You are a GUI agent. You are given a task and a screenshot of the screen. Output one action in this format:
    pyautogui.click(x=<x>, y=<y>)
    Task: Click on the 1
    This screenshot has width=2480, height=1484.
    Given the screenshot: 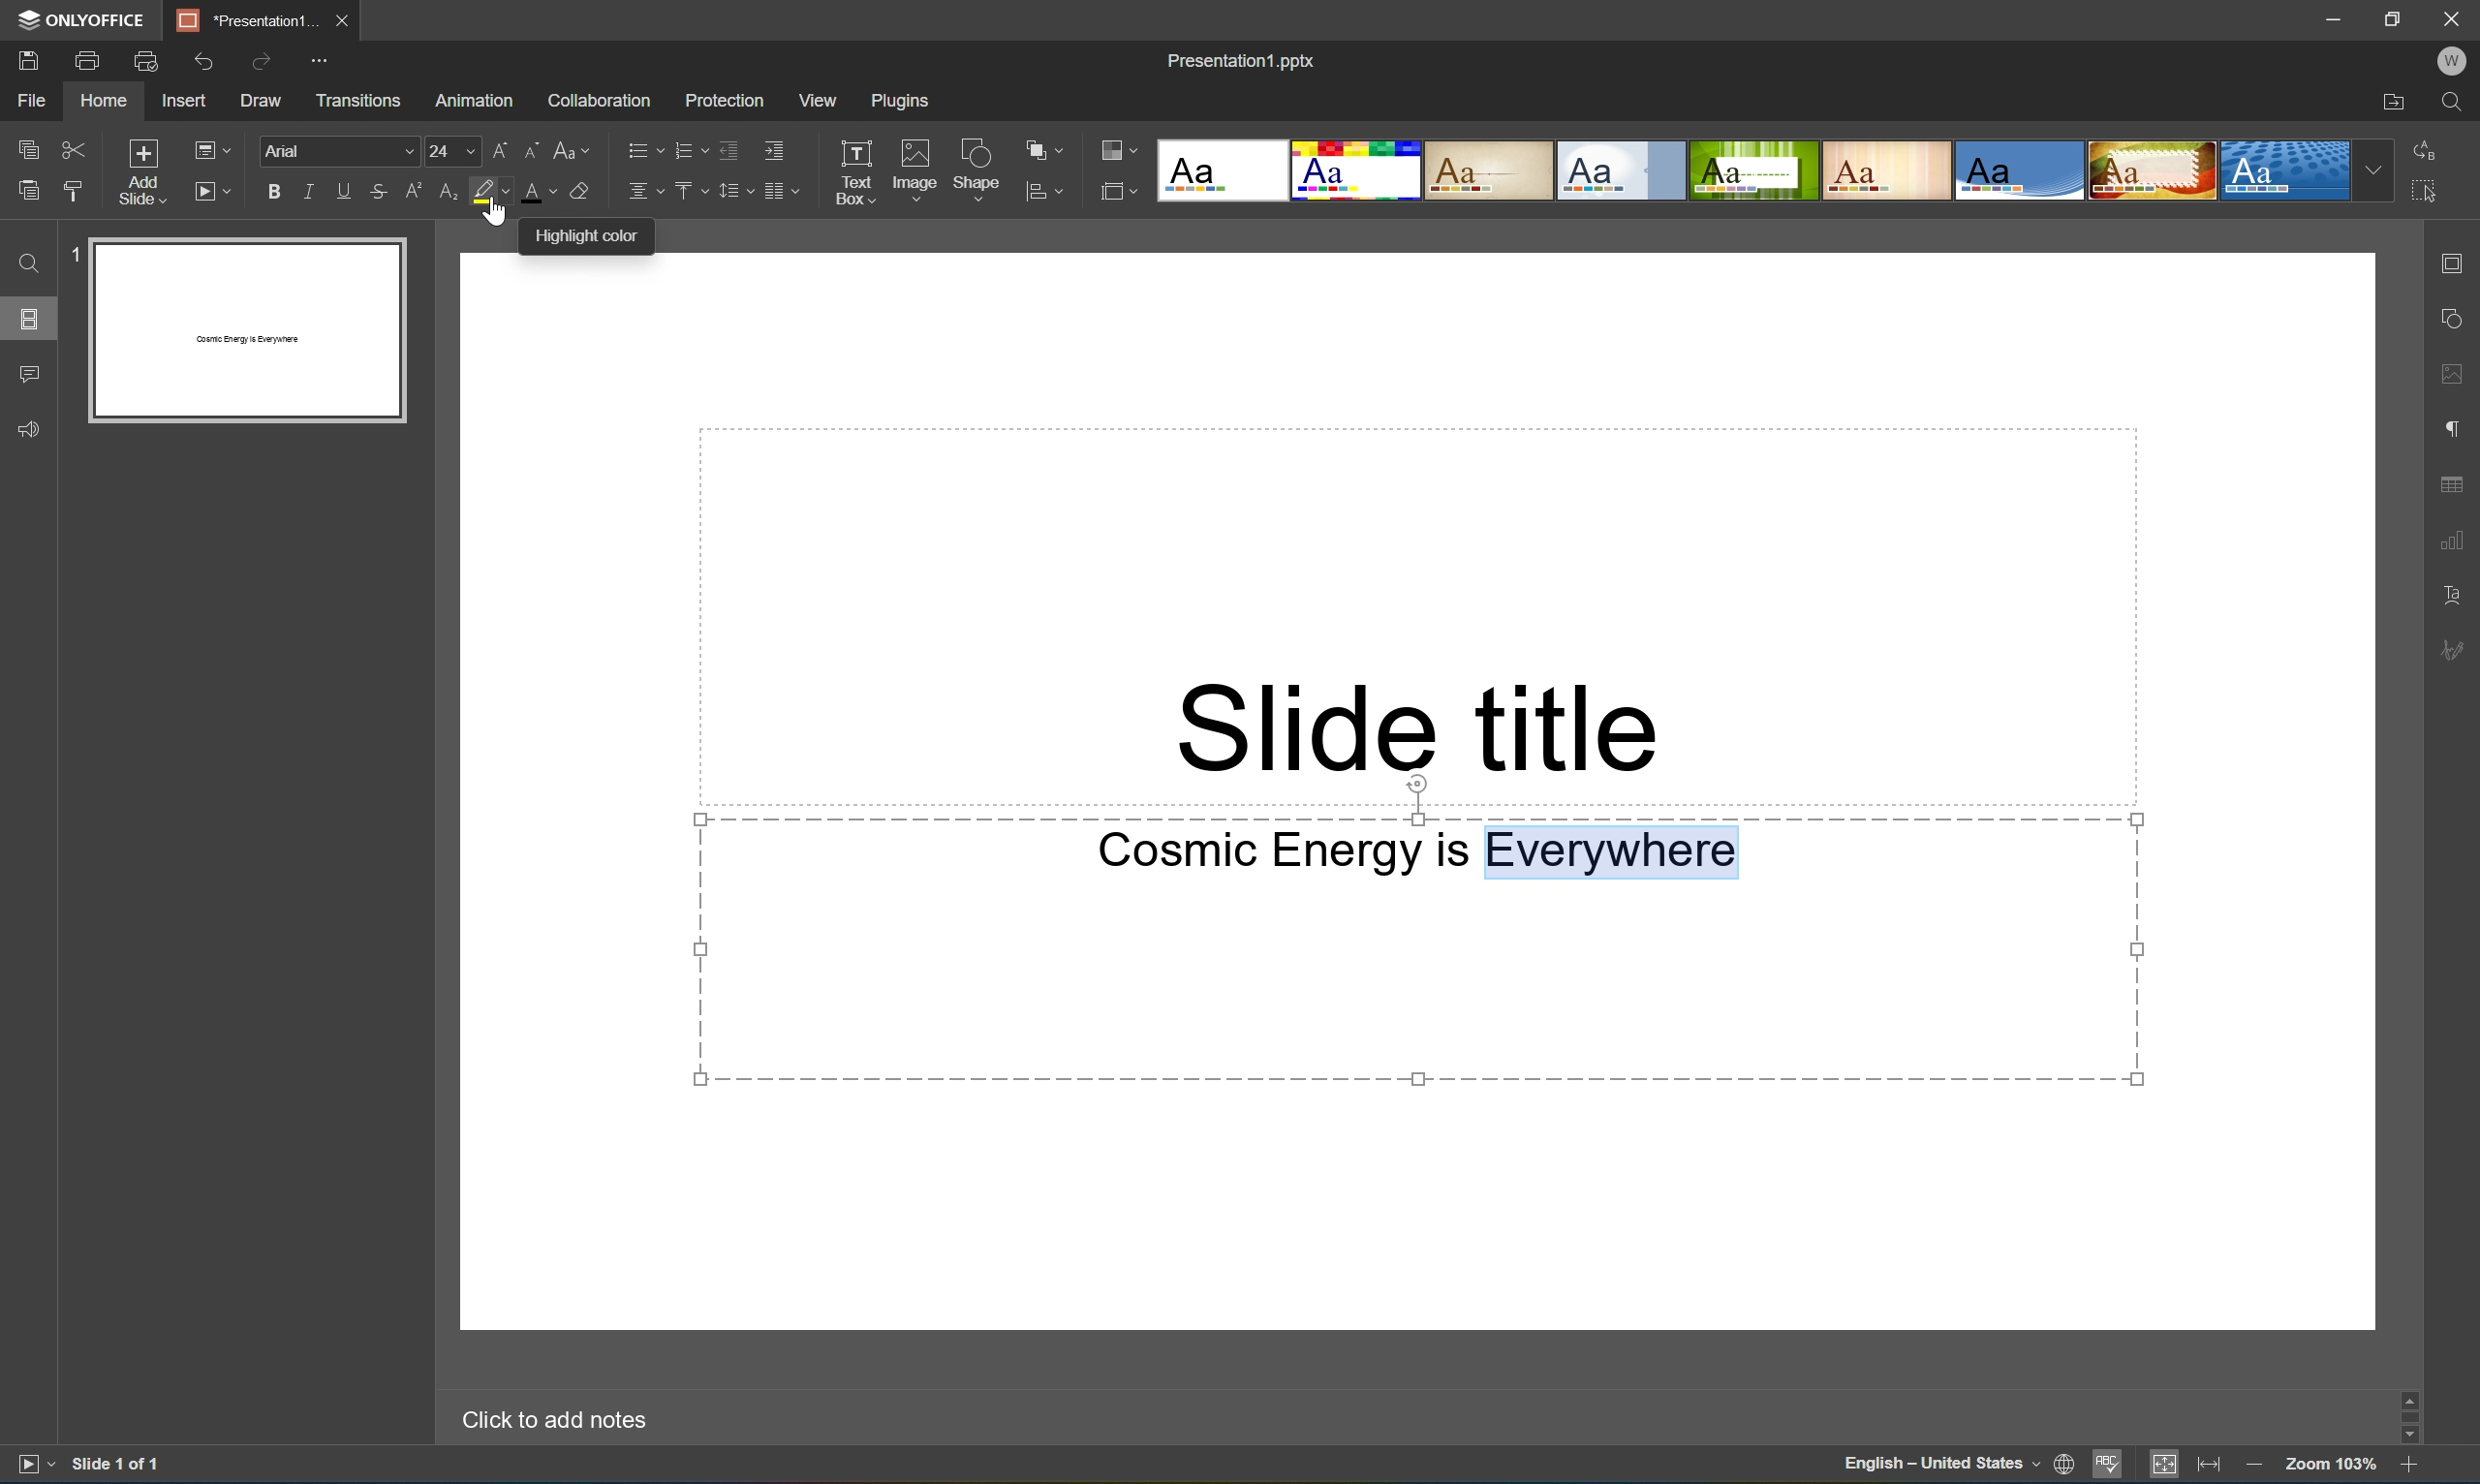 What is the action you would take?
    pyautogui.click(x=76, y=251)
    